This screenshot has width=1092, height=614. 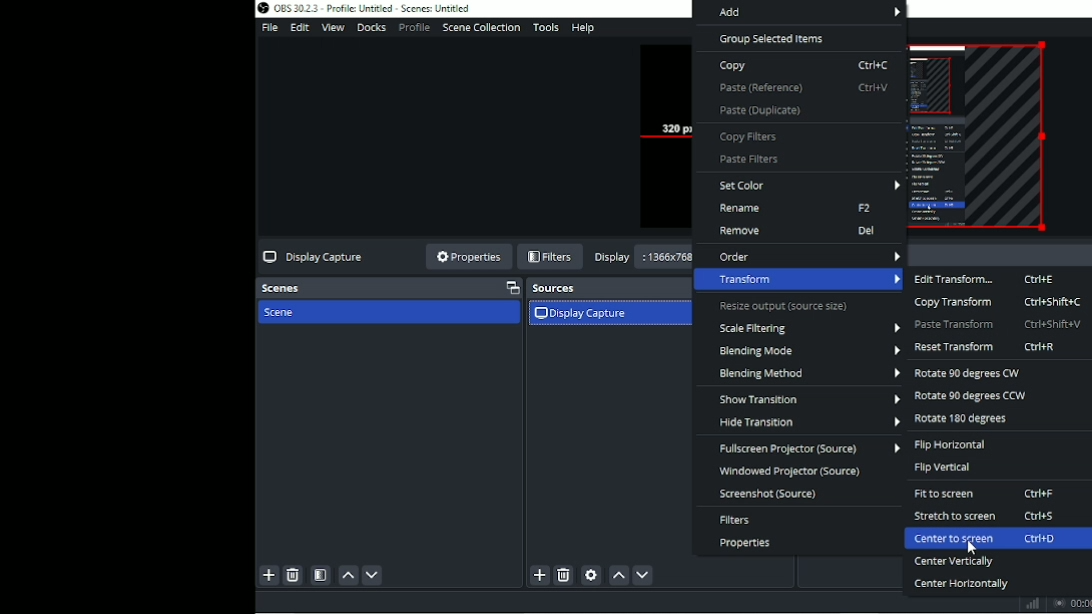 What do you see at coordinates (960, 584) in the screenshot?
I see `Center horizontally` at bounding box center [960, 584].